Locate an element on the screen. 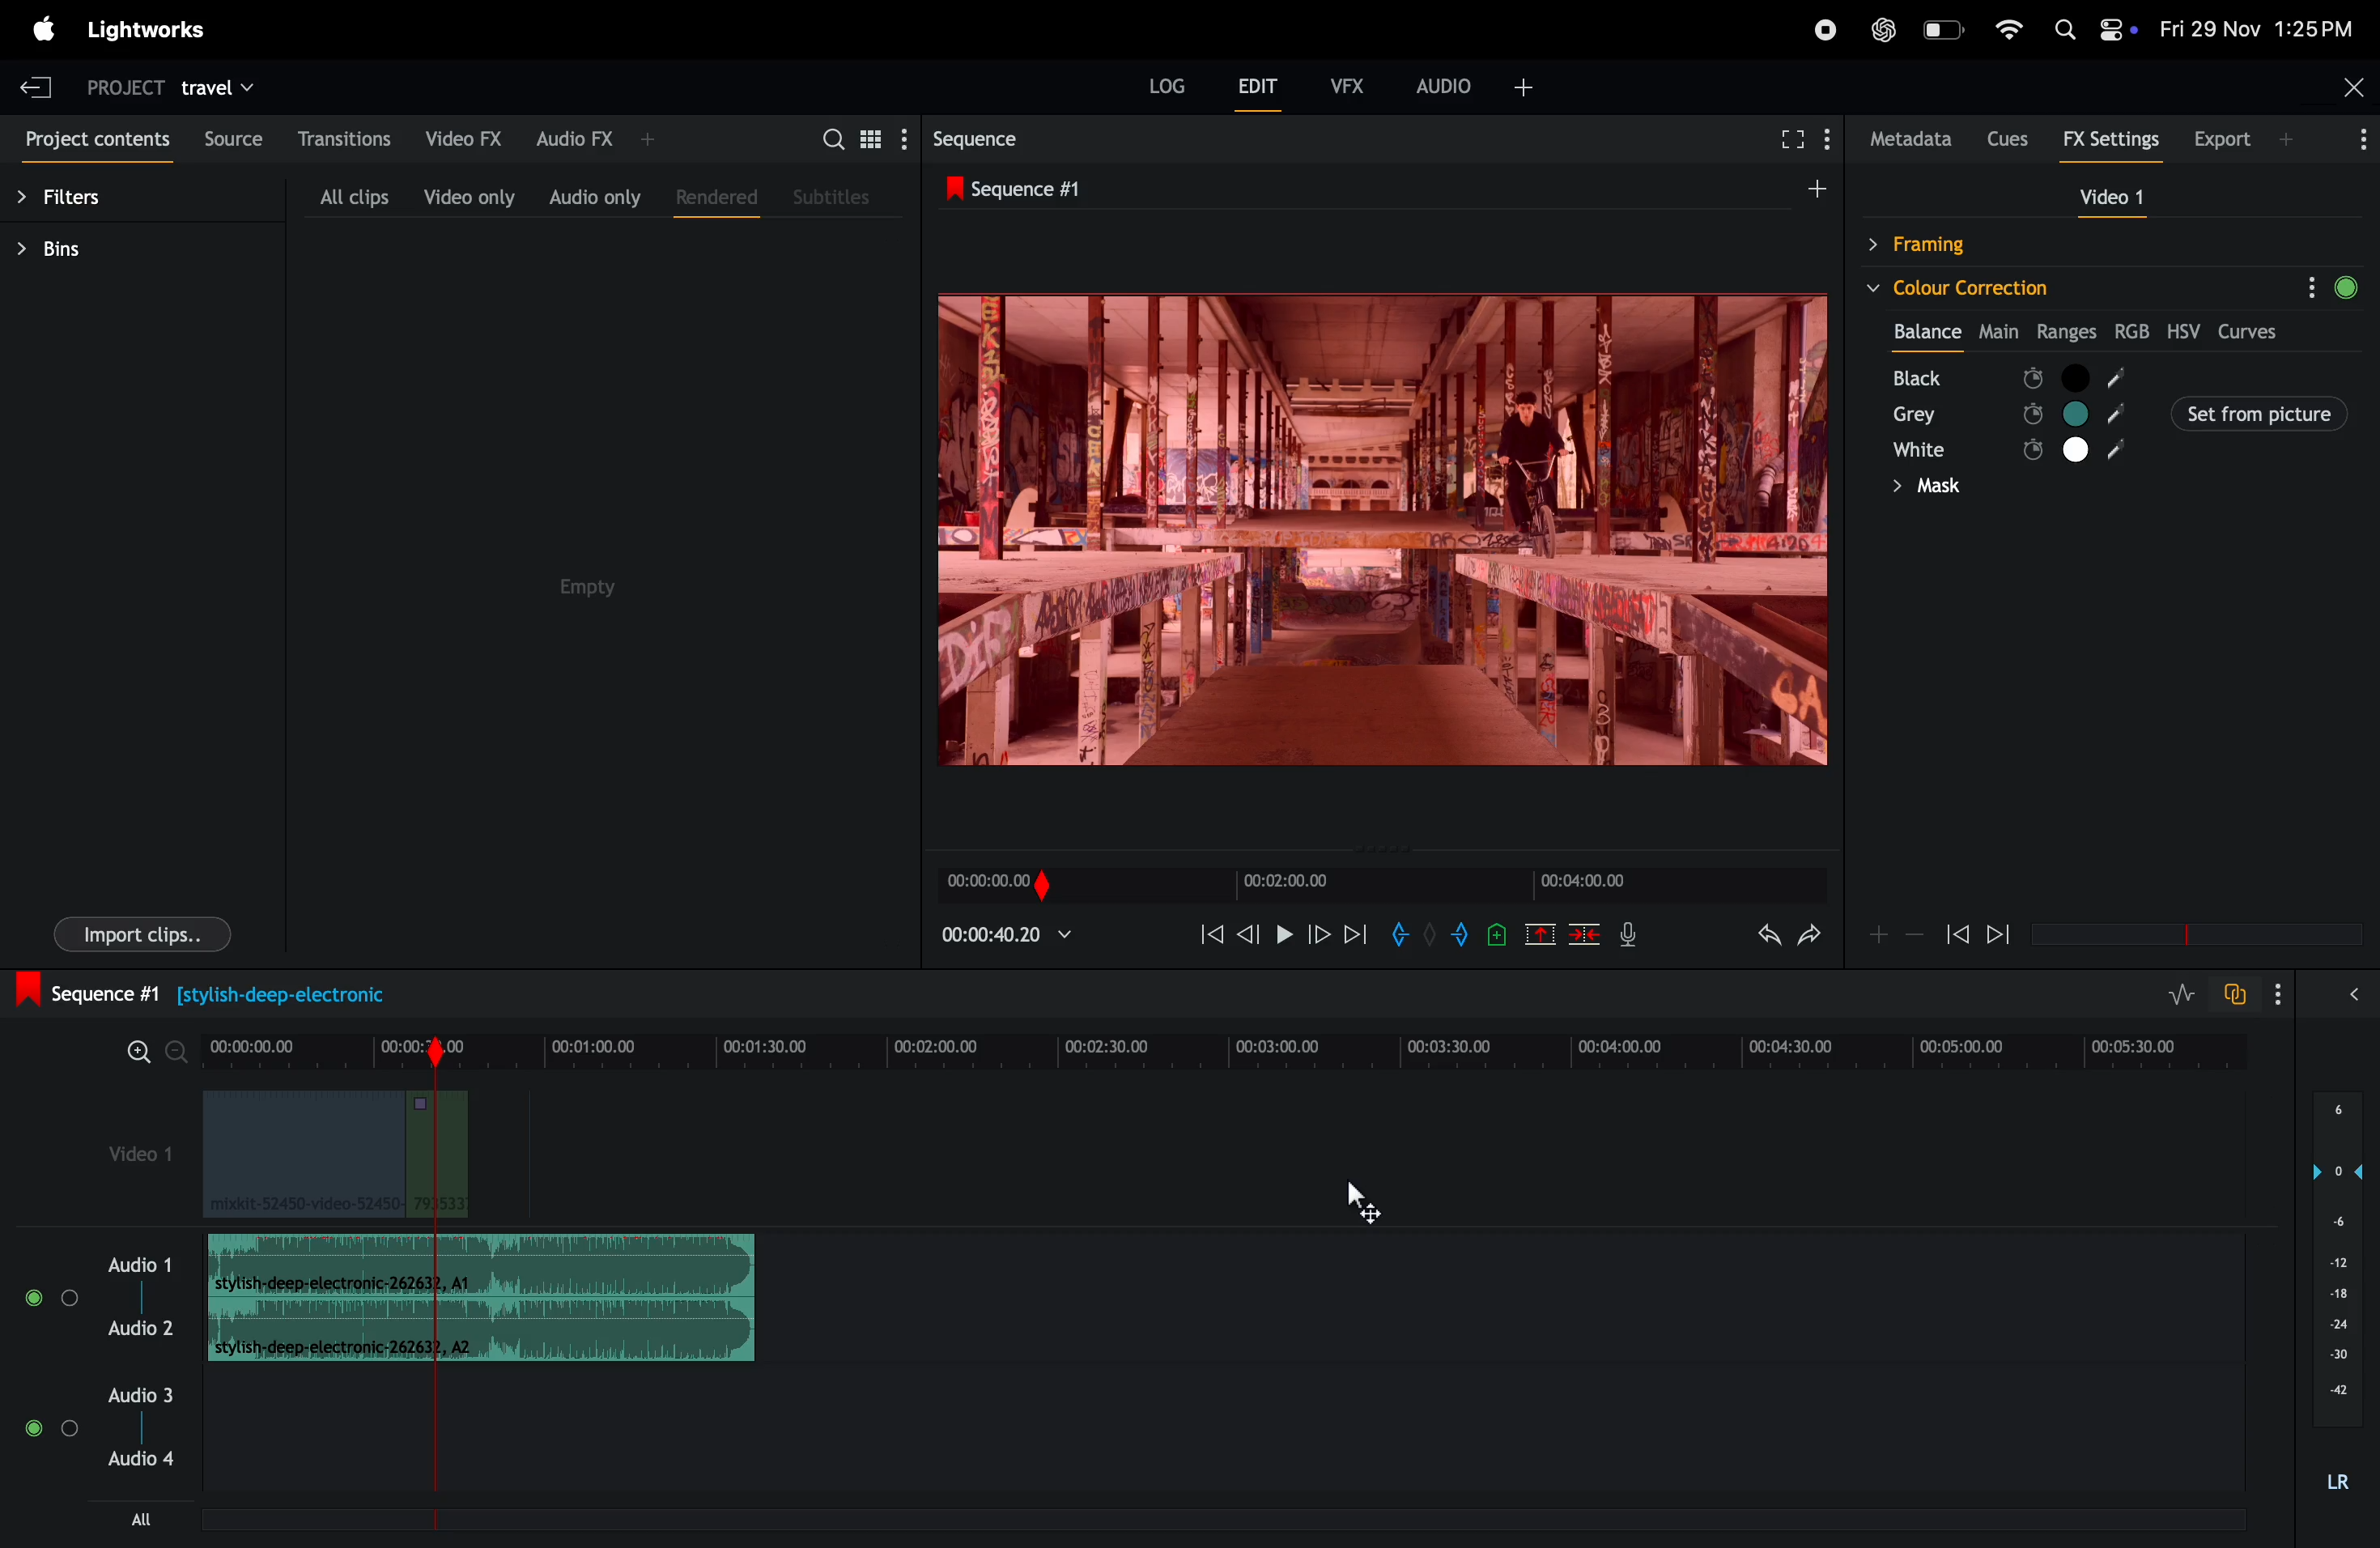 The height and width of the screenshot is (1548, 2380). exit is located at coordinates (35, 82).